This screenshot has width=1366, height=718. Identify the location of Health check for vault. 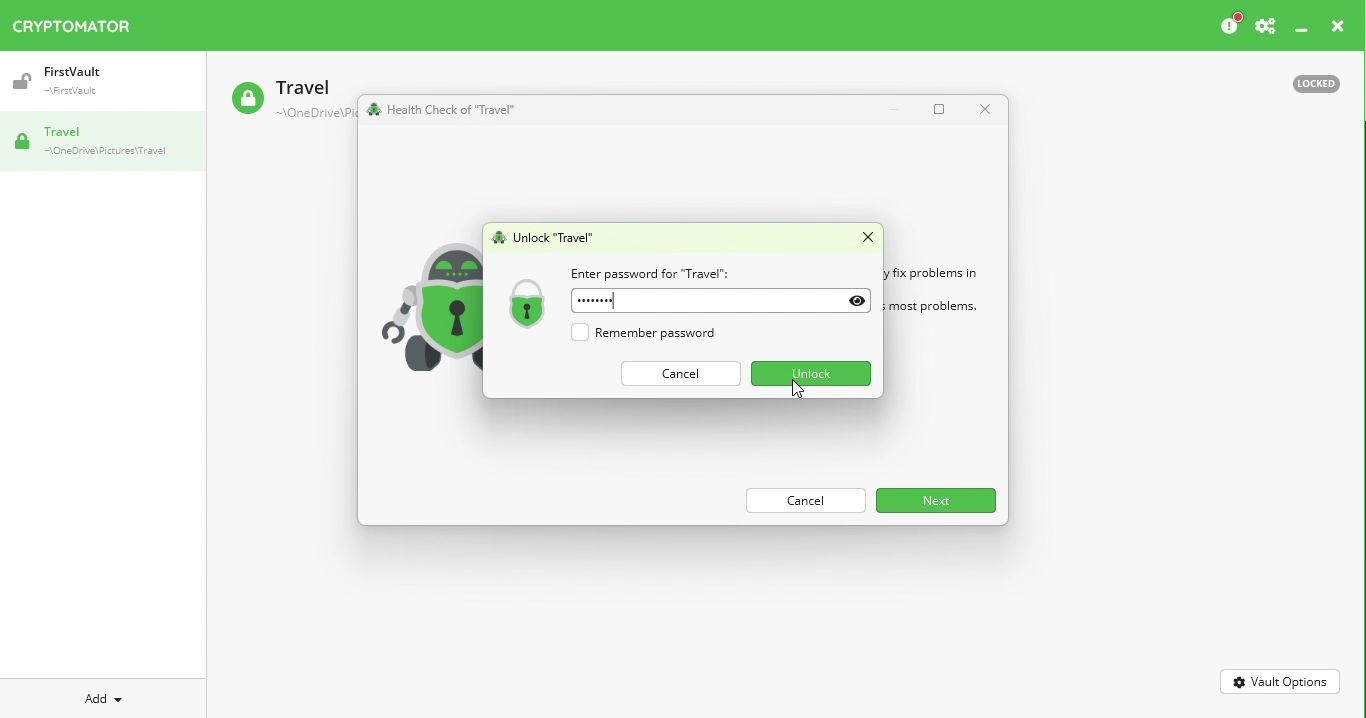
(447, 110).